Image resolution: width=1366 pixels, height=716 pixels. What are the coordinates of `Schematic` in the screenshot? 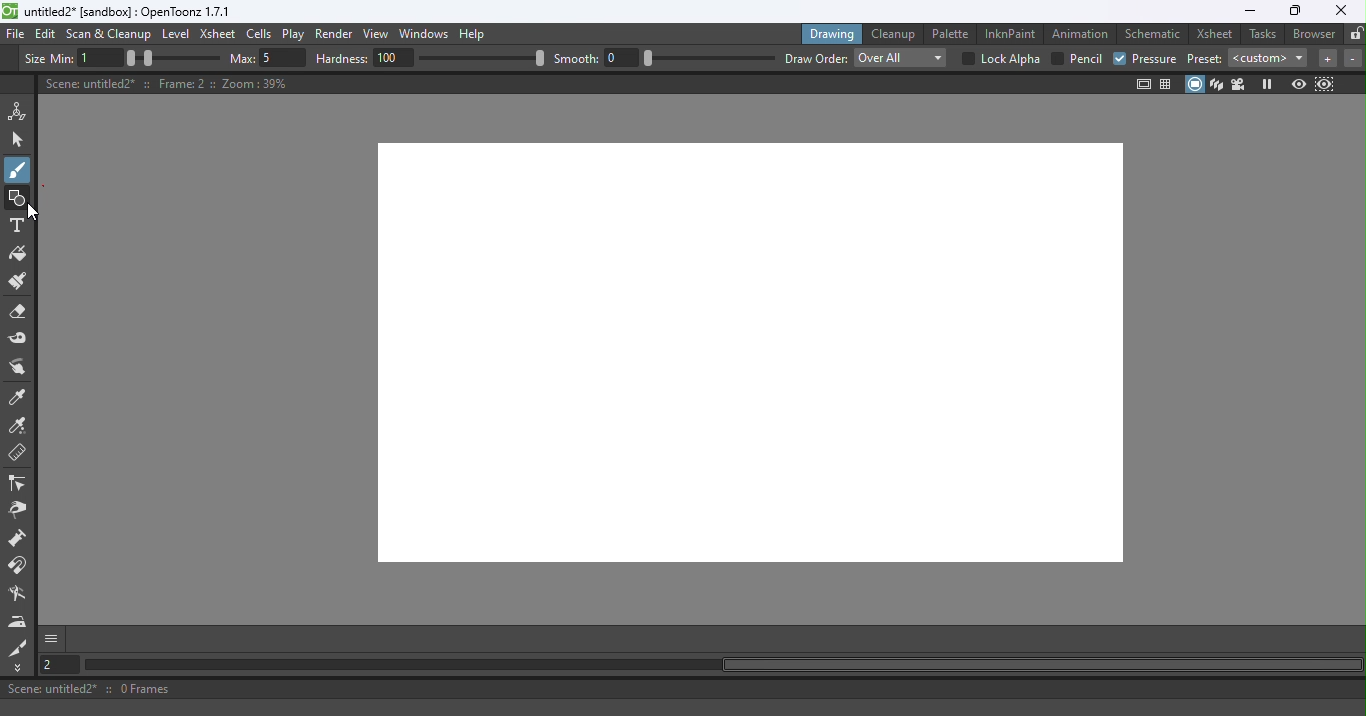 It's located at (1153, 34).